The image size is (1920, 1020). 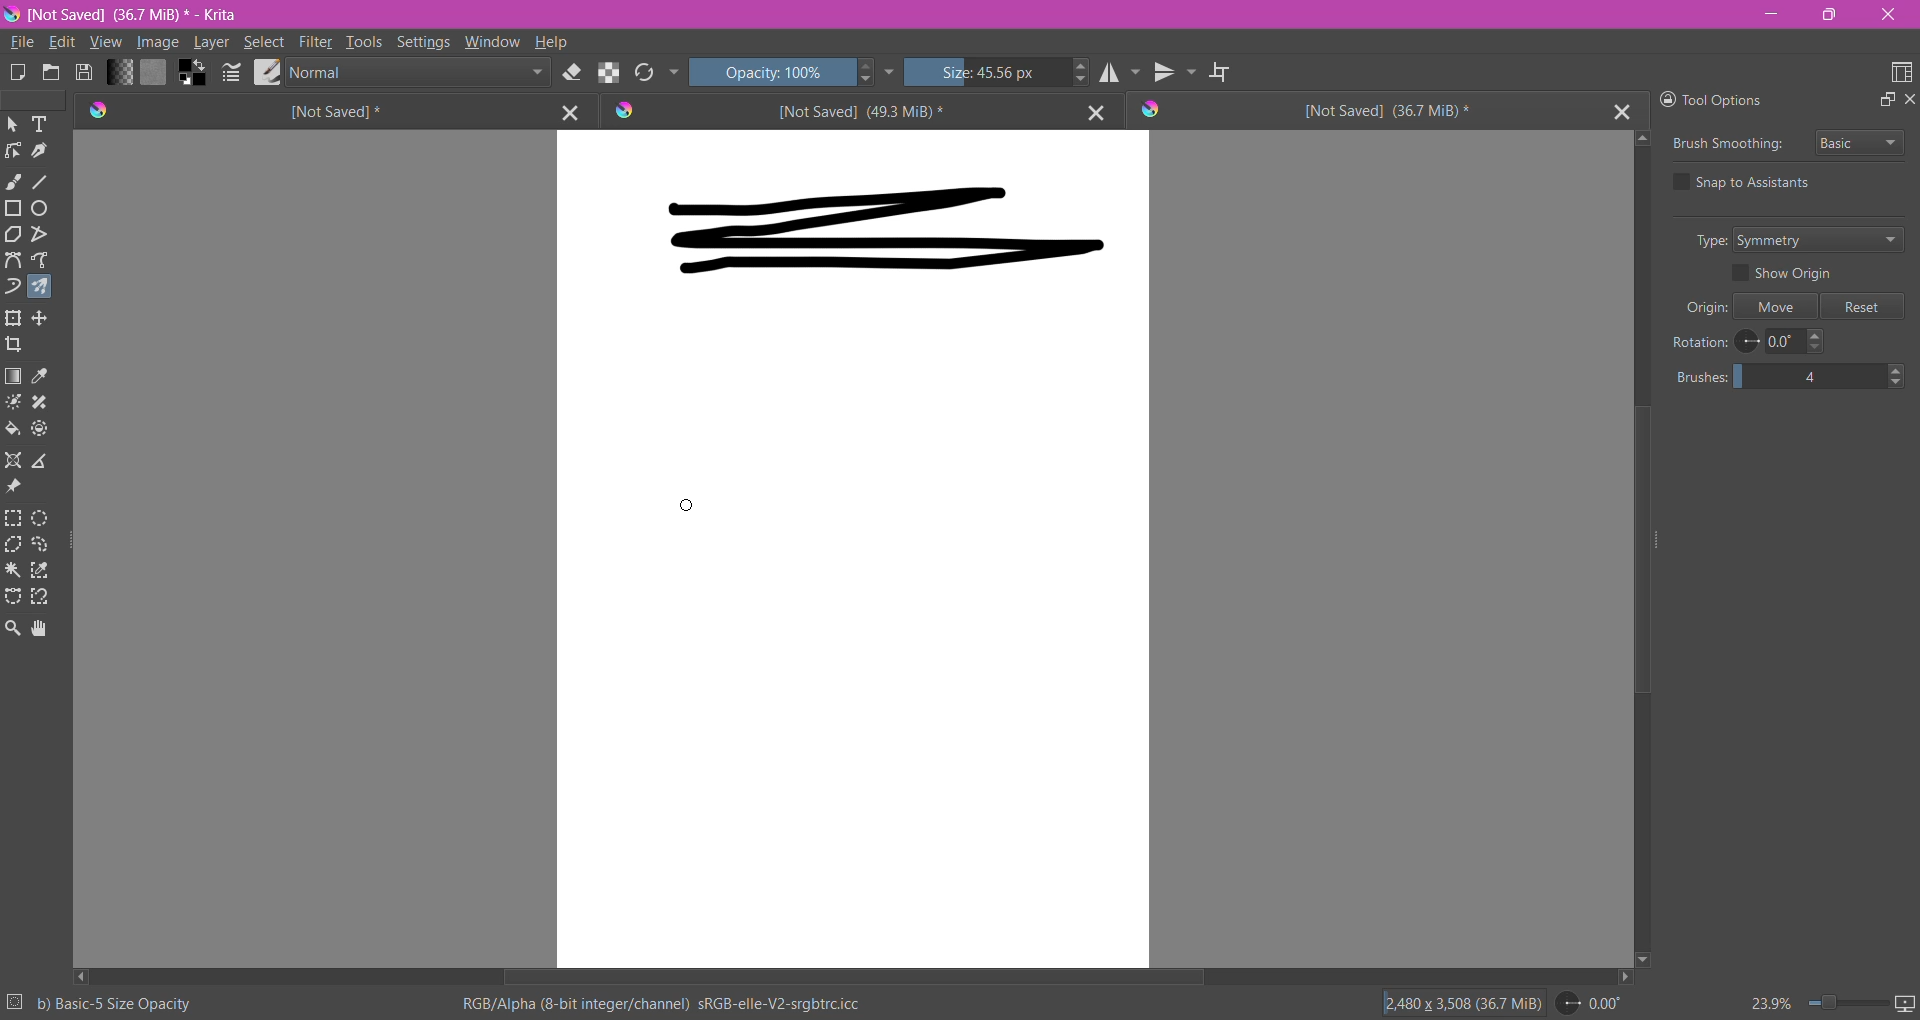 I want to click on Horizontal Scroll Bar, so click(x=852, y=978).